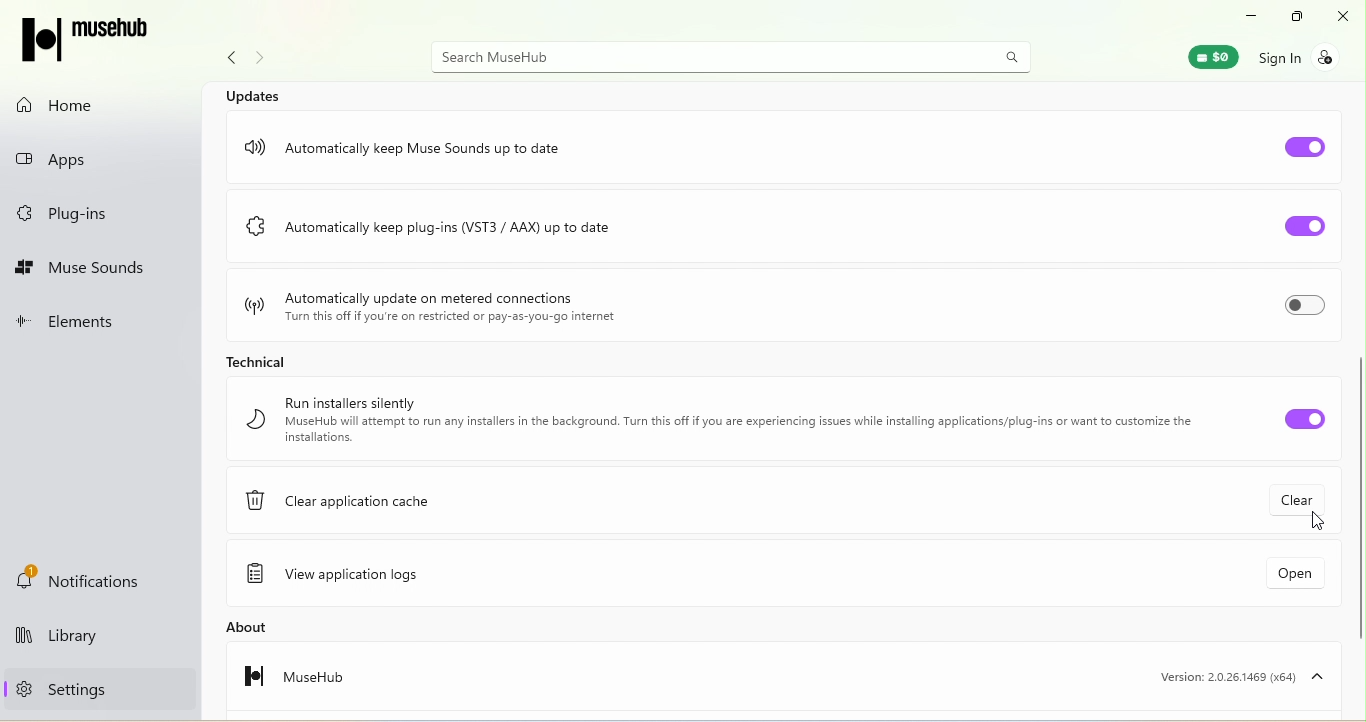 The height and width of the screenshot is (722, 1366). Describe the element at coordinates (281, 682) in the screenshot. I see `Musehub` at that location.